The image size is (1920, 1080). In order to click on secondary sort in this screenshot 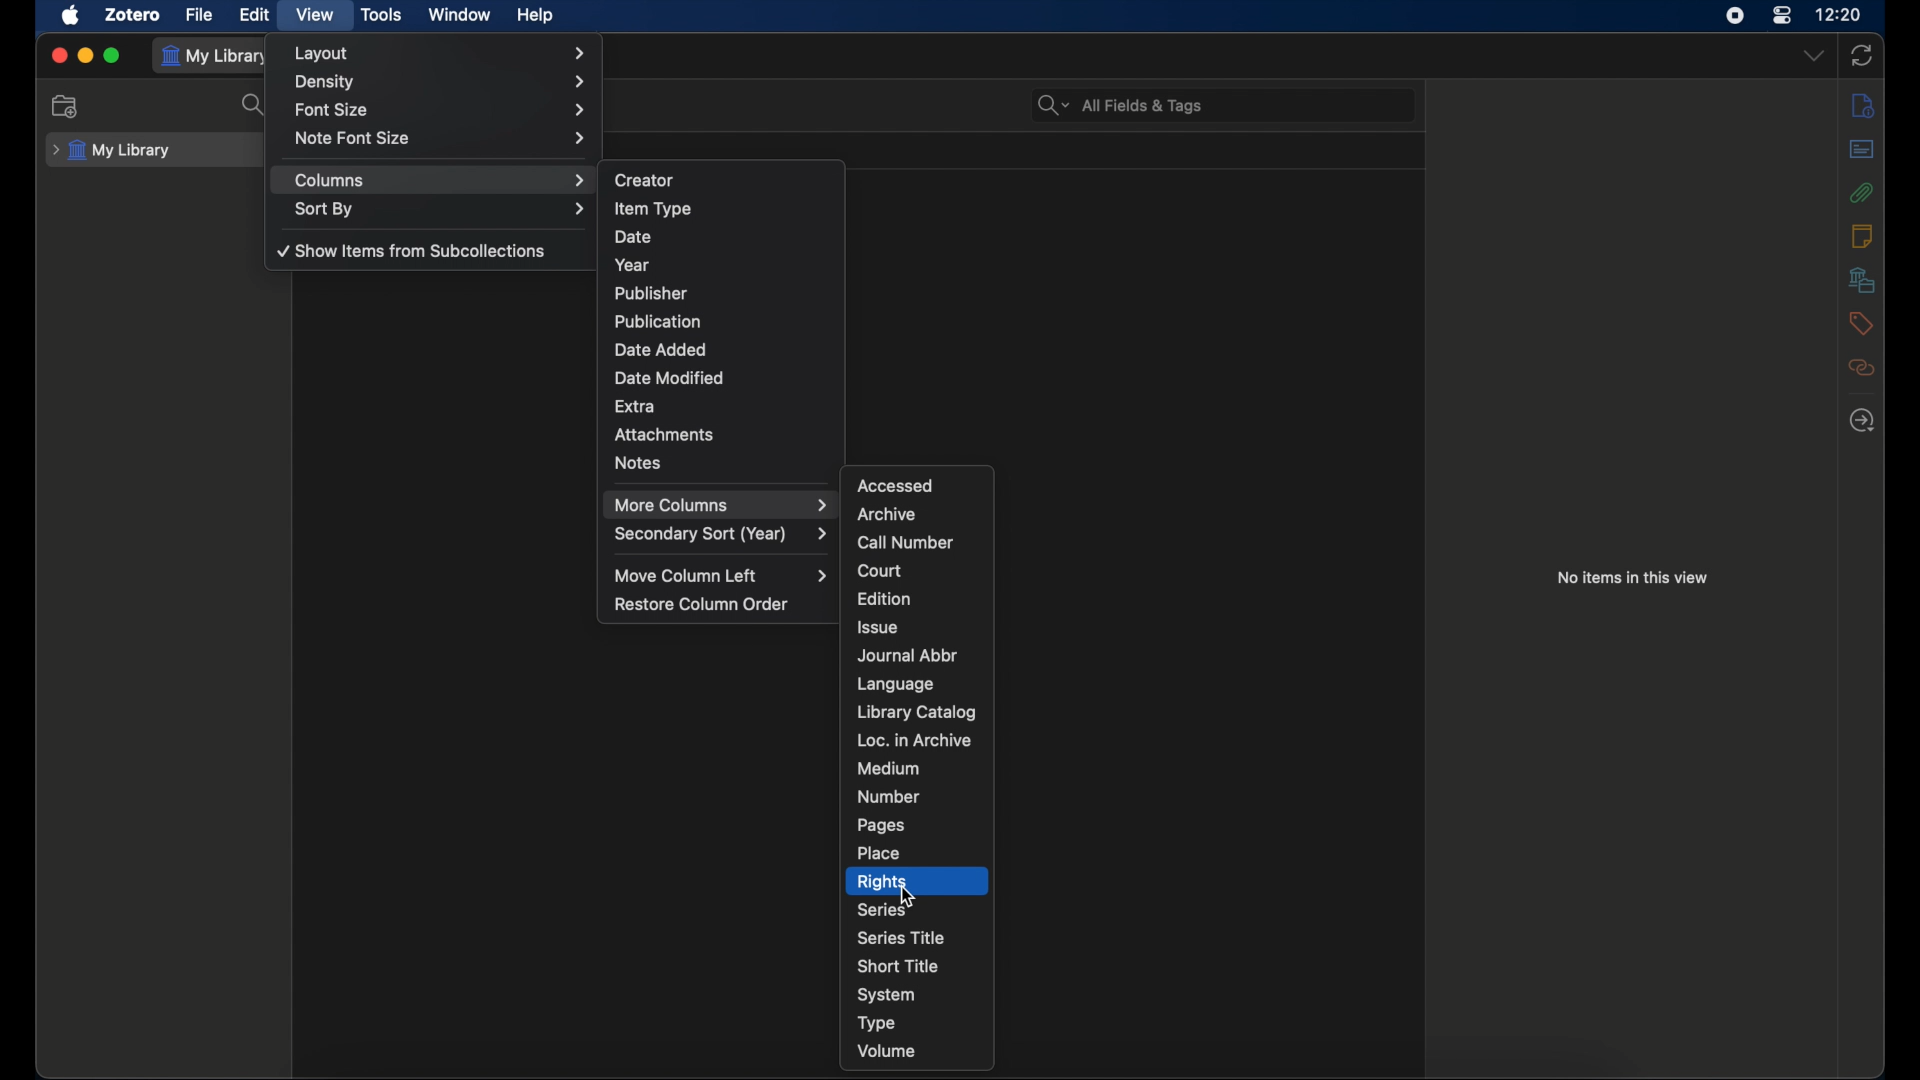, I will do `click(721, 534)`.